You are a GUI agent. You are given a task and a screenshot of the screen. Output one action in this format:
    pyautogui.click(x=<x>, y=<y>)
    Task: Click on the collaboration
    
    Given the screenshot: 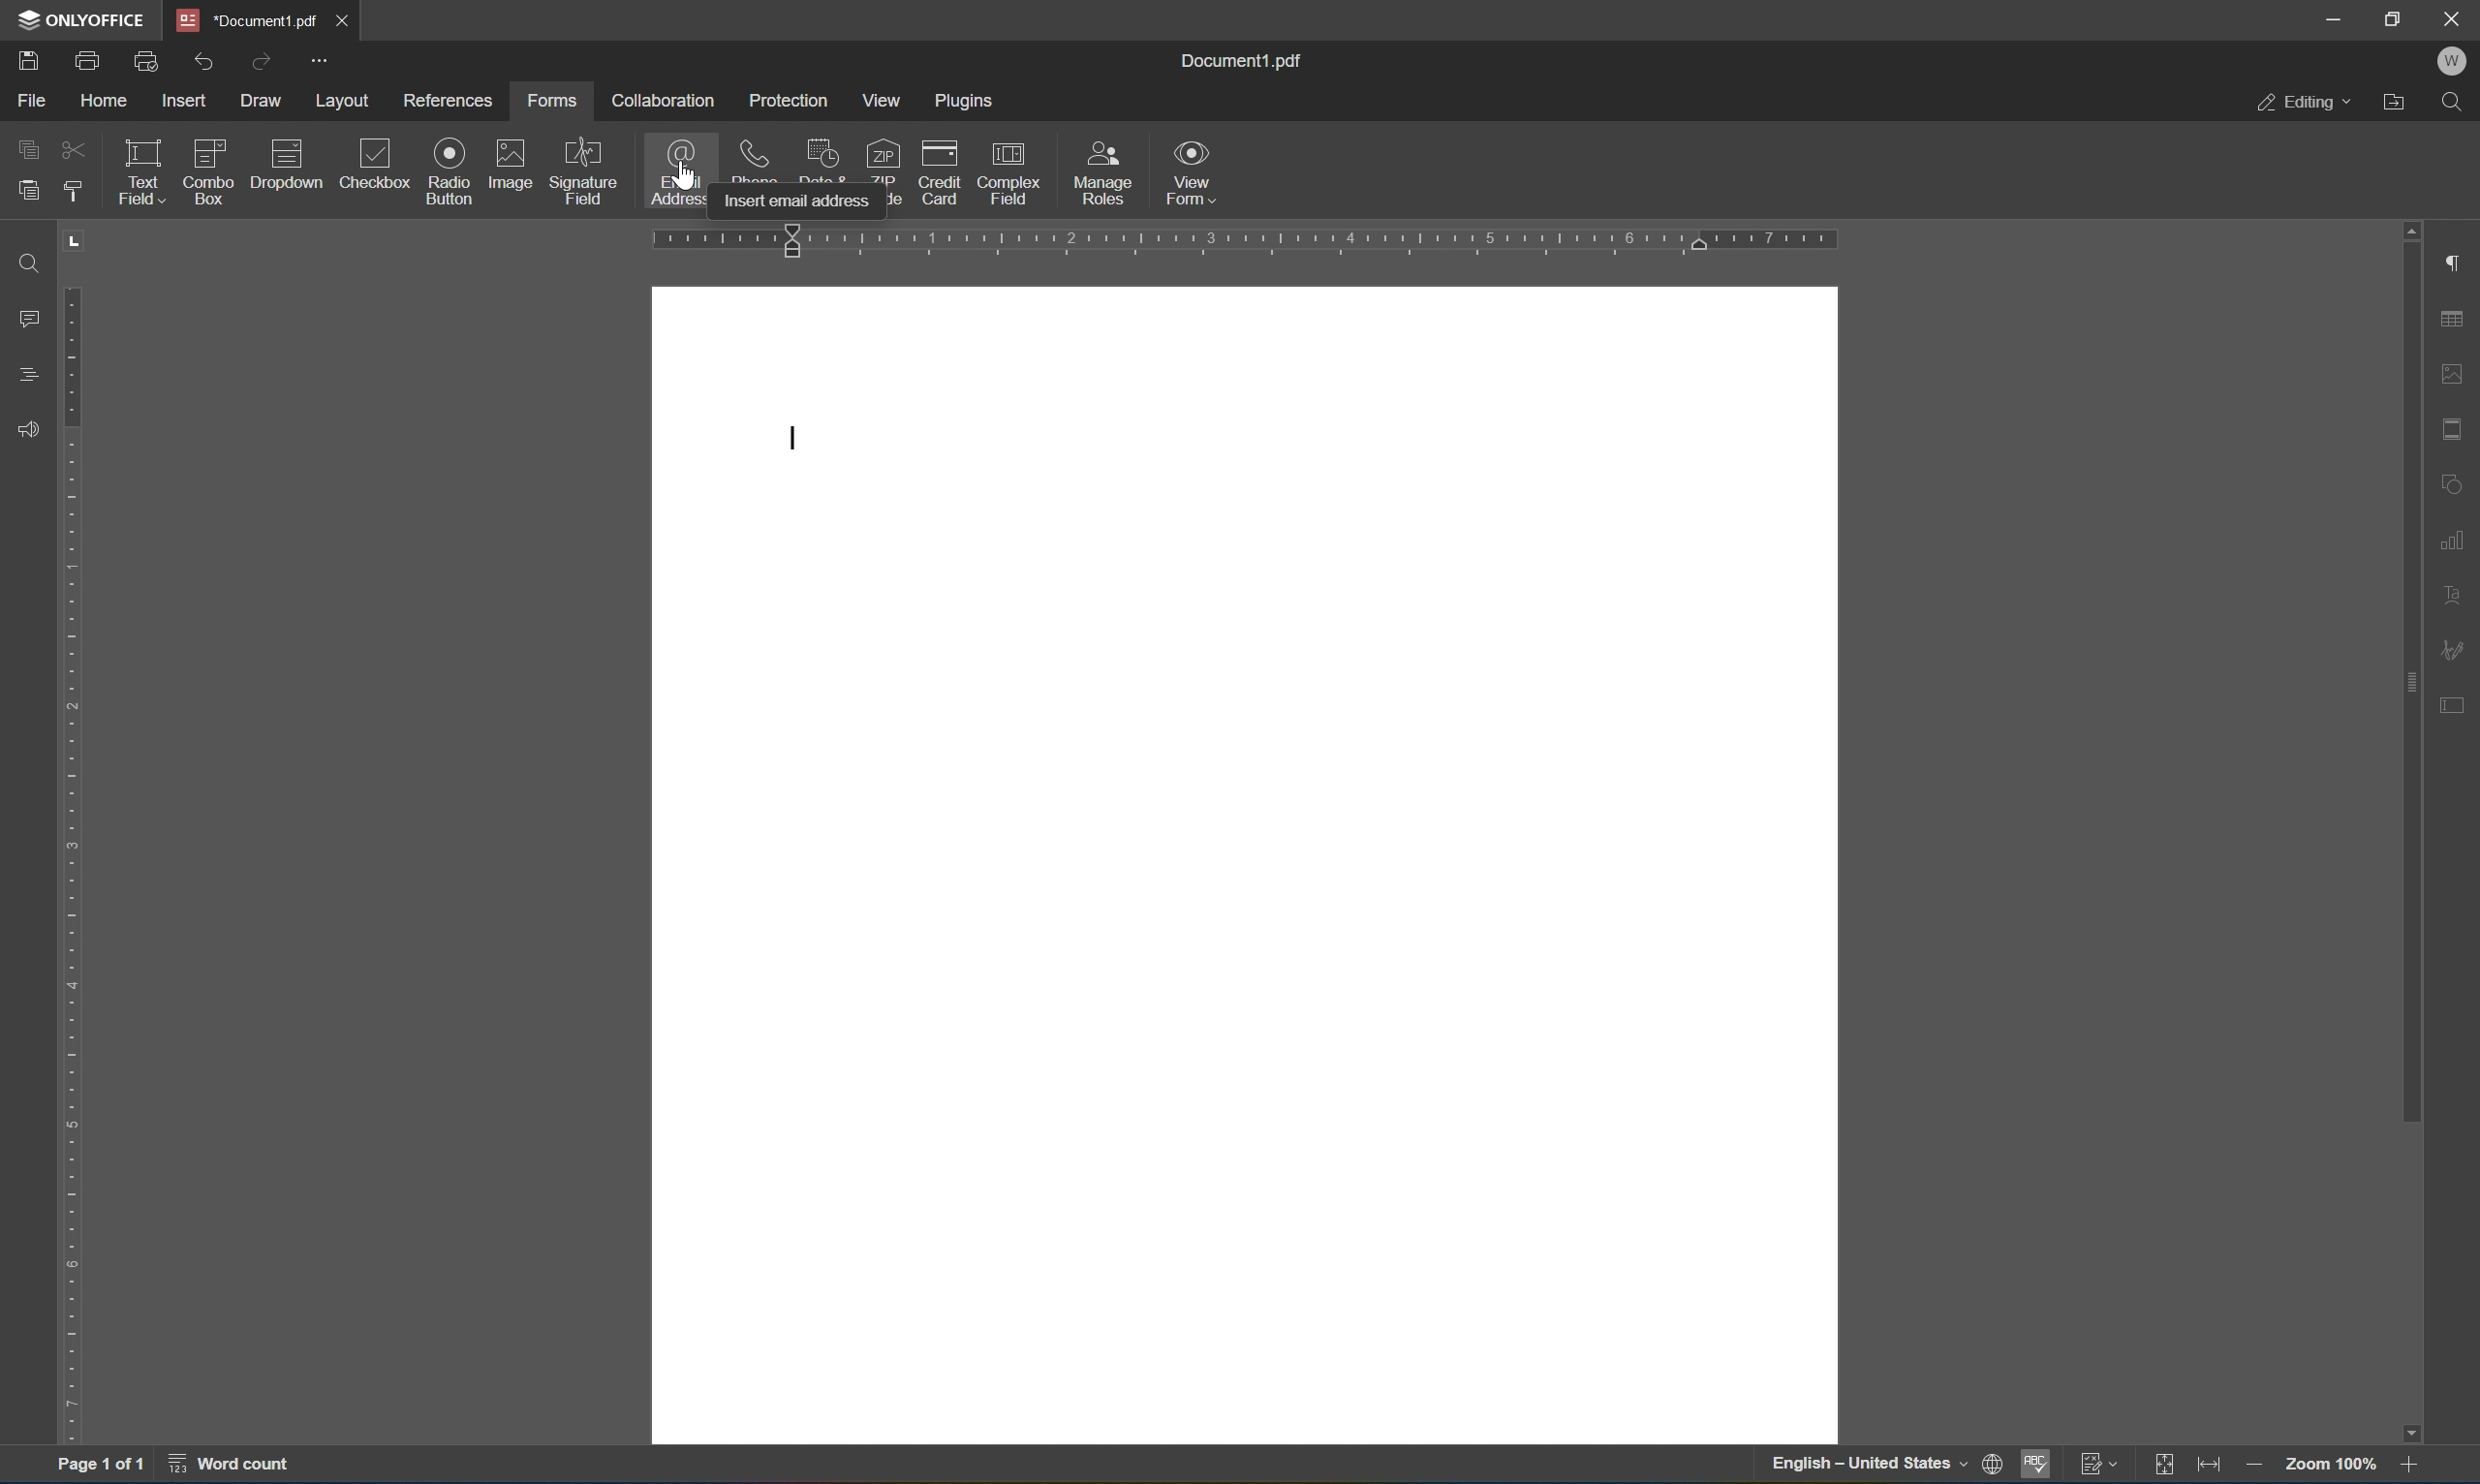 What is the action you would take?
    pyautogui.click(x=667, y=102)
    